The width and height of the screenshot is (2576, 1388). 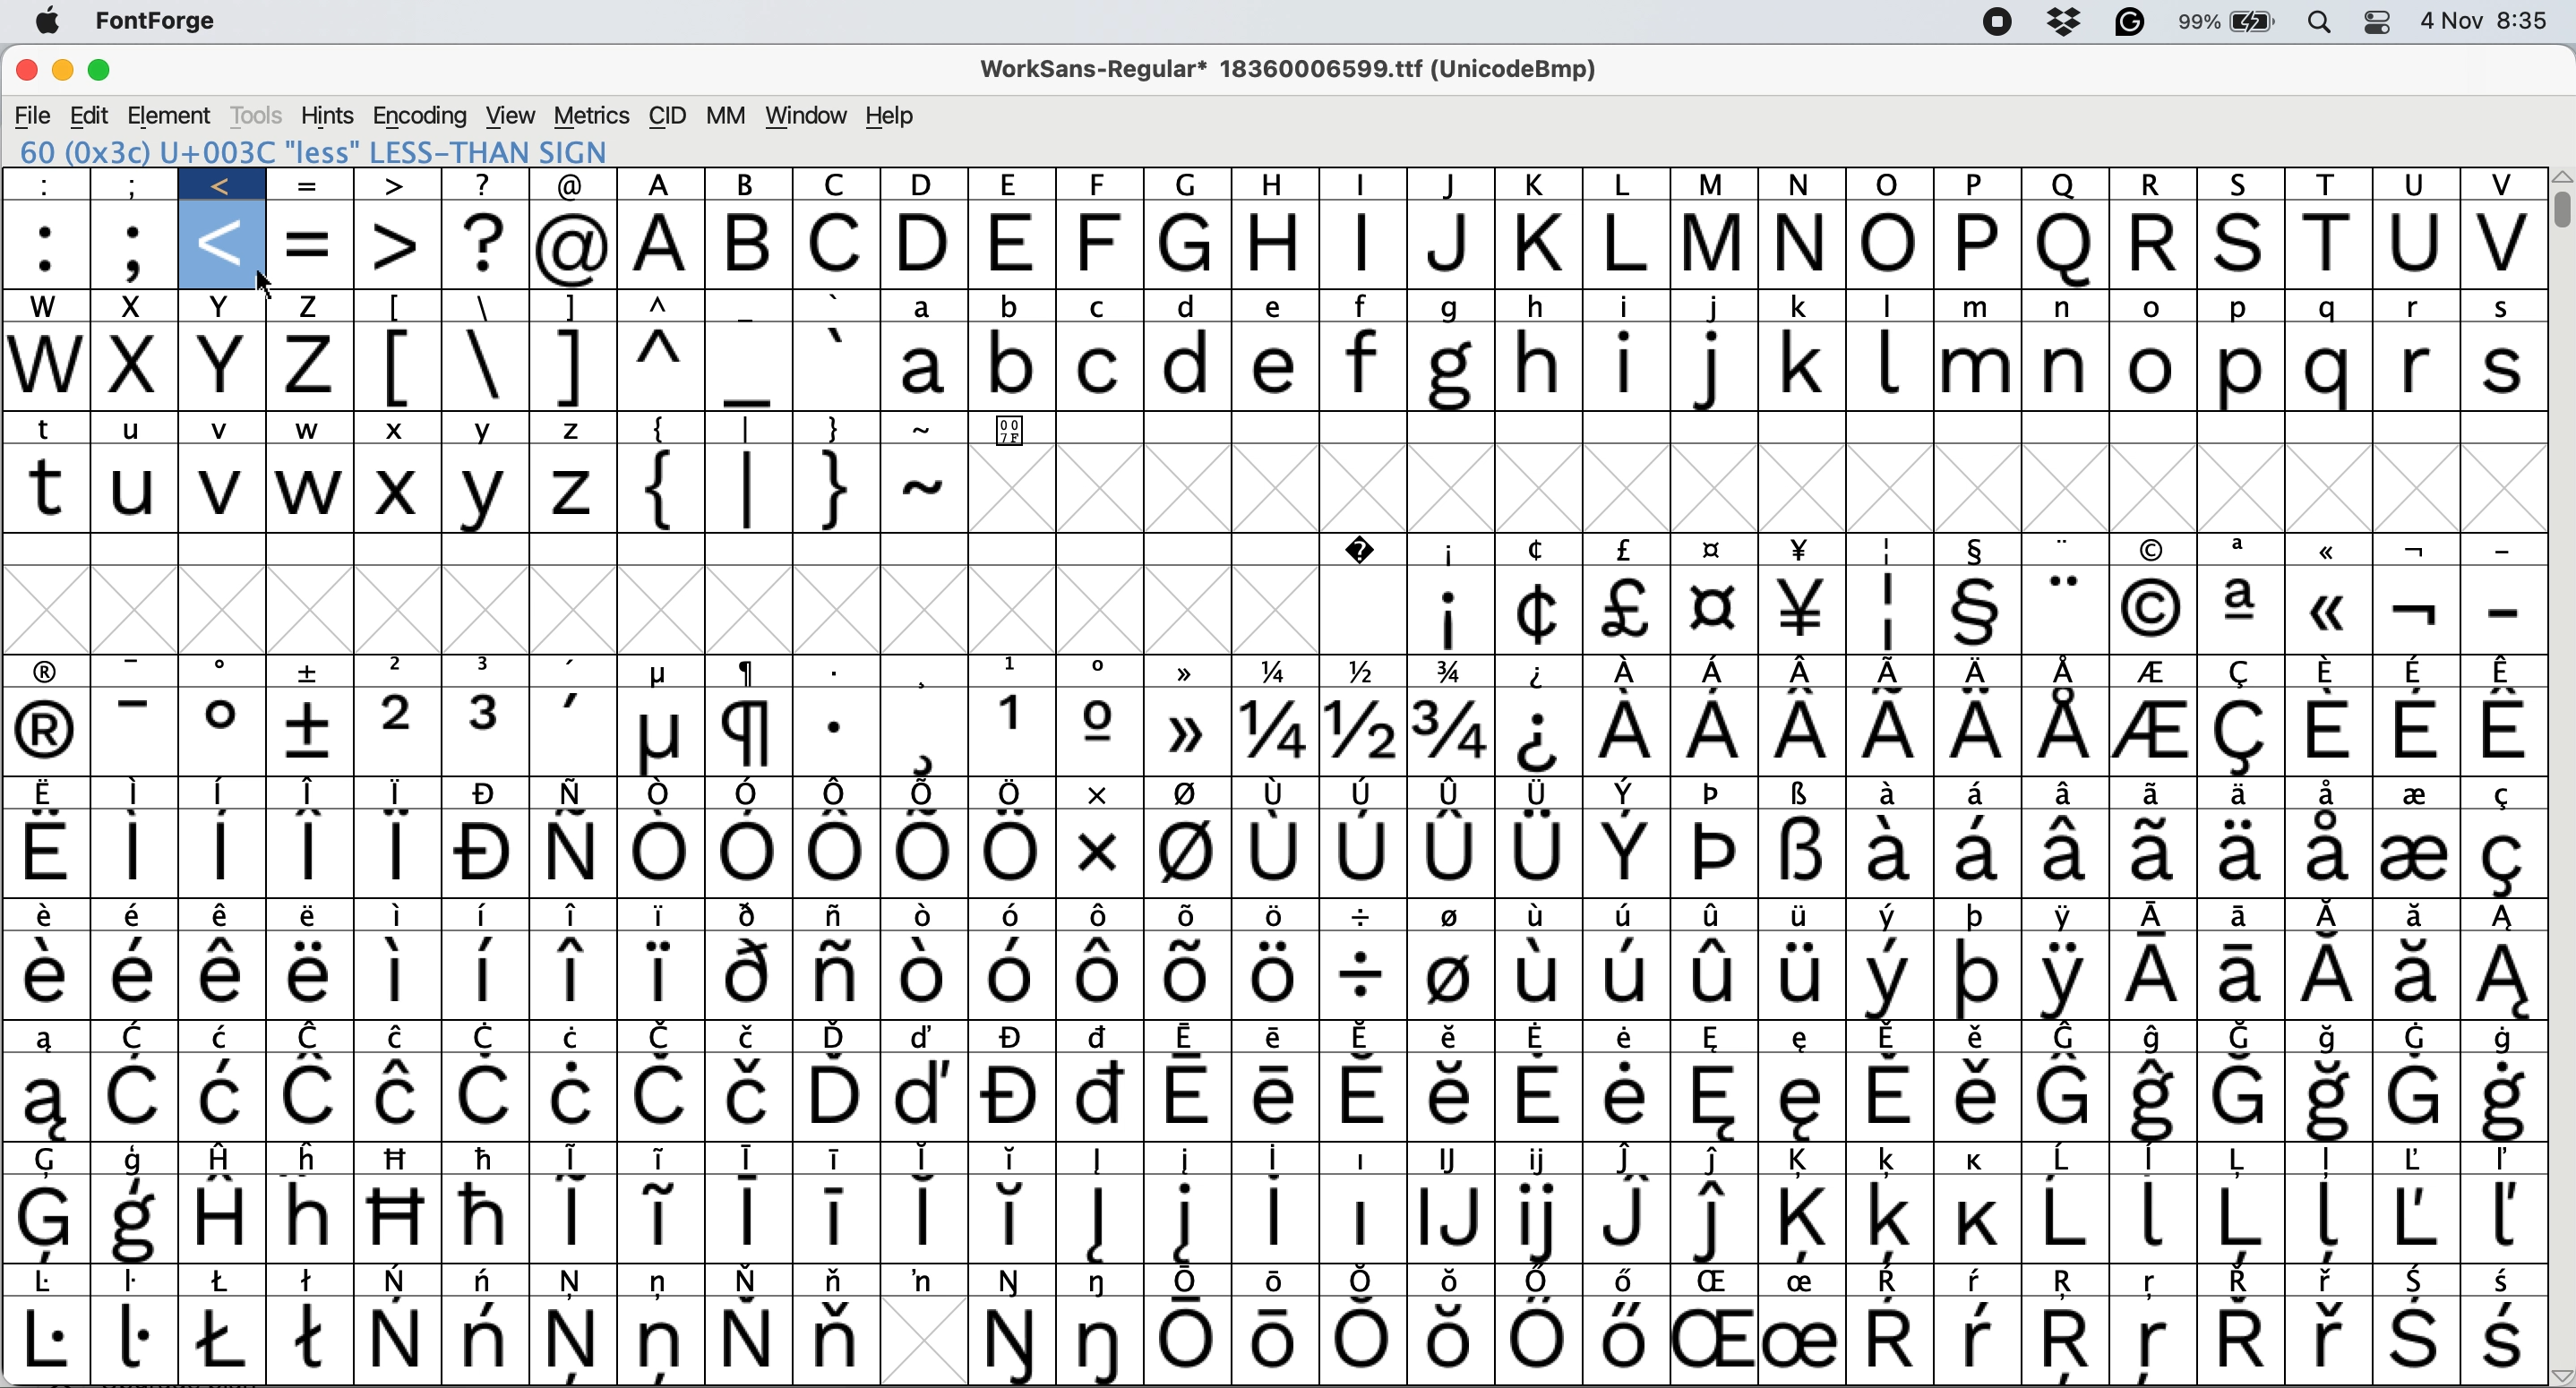 What do you see at coordinates (1013, 727) in the screenshot?
I see `Symbol` at bounding box center [1013, 727].